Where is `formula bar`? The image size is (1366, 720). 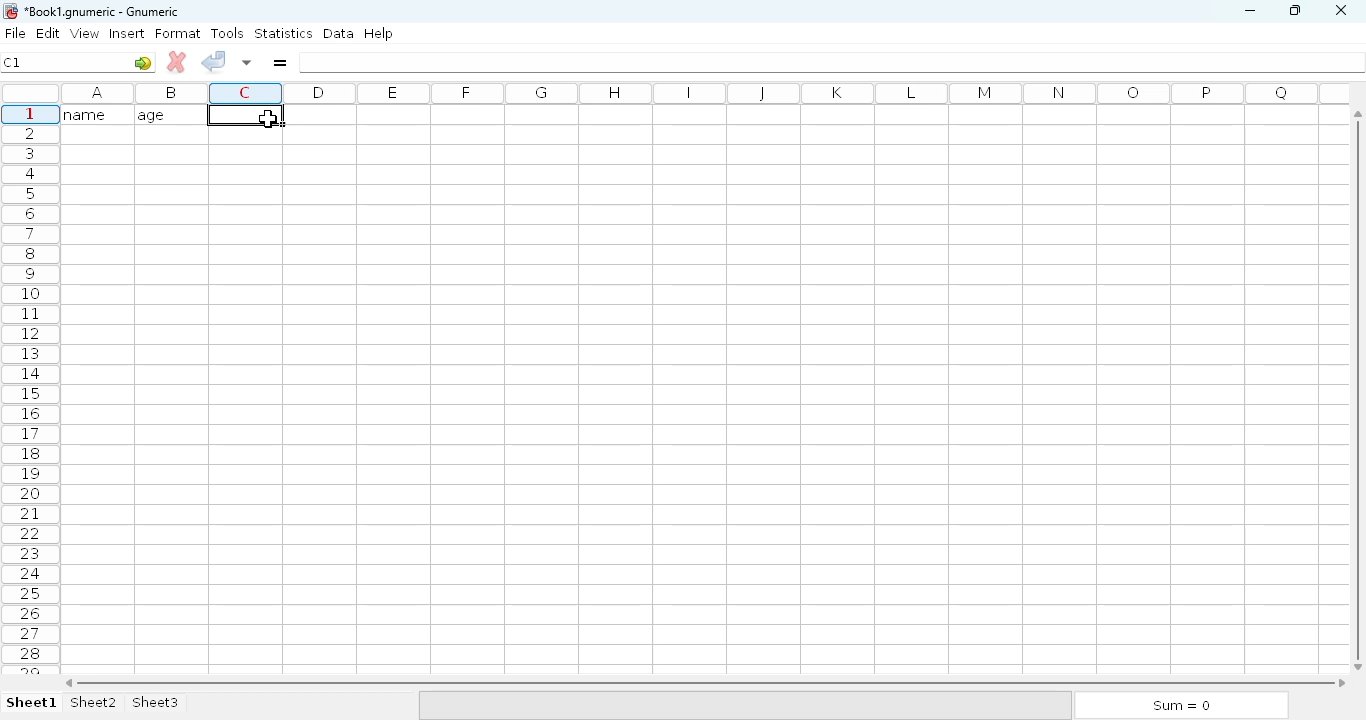
formula bar is located at coordinates (833, 62).